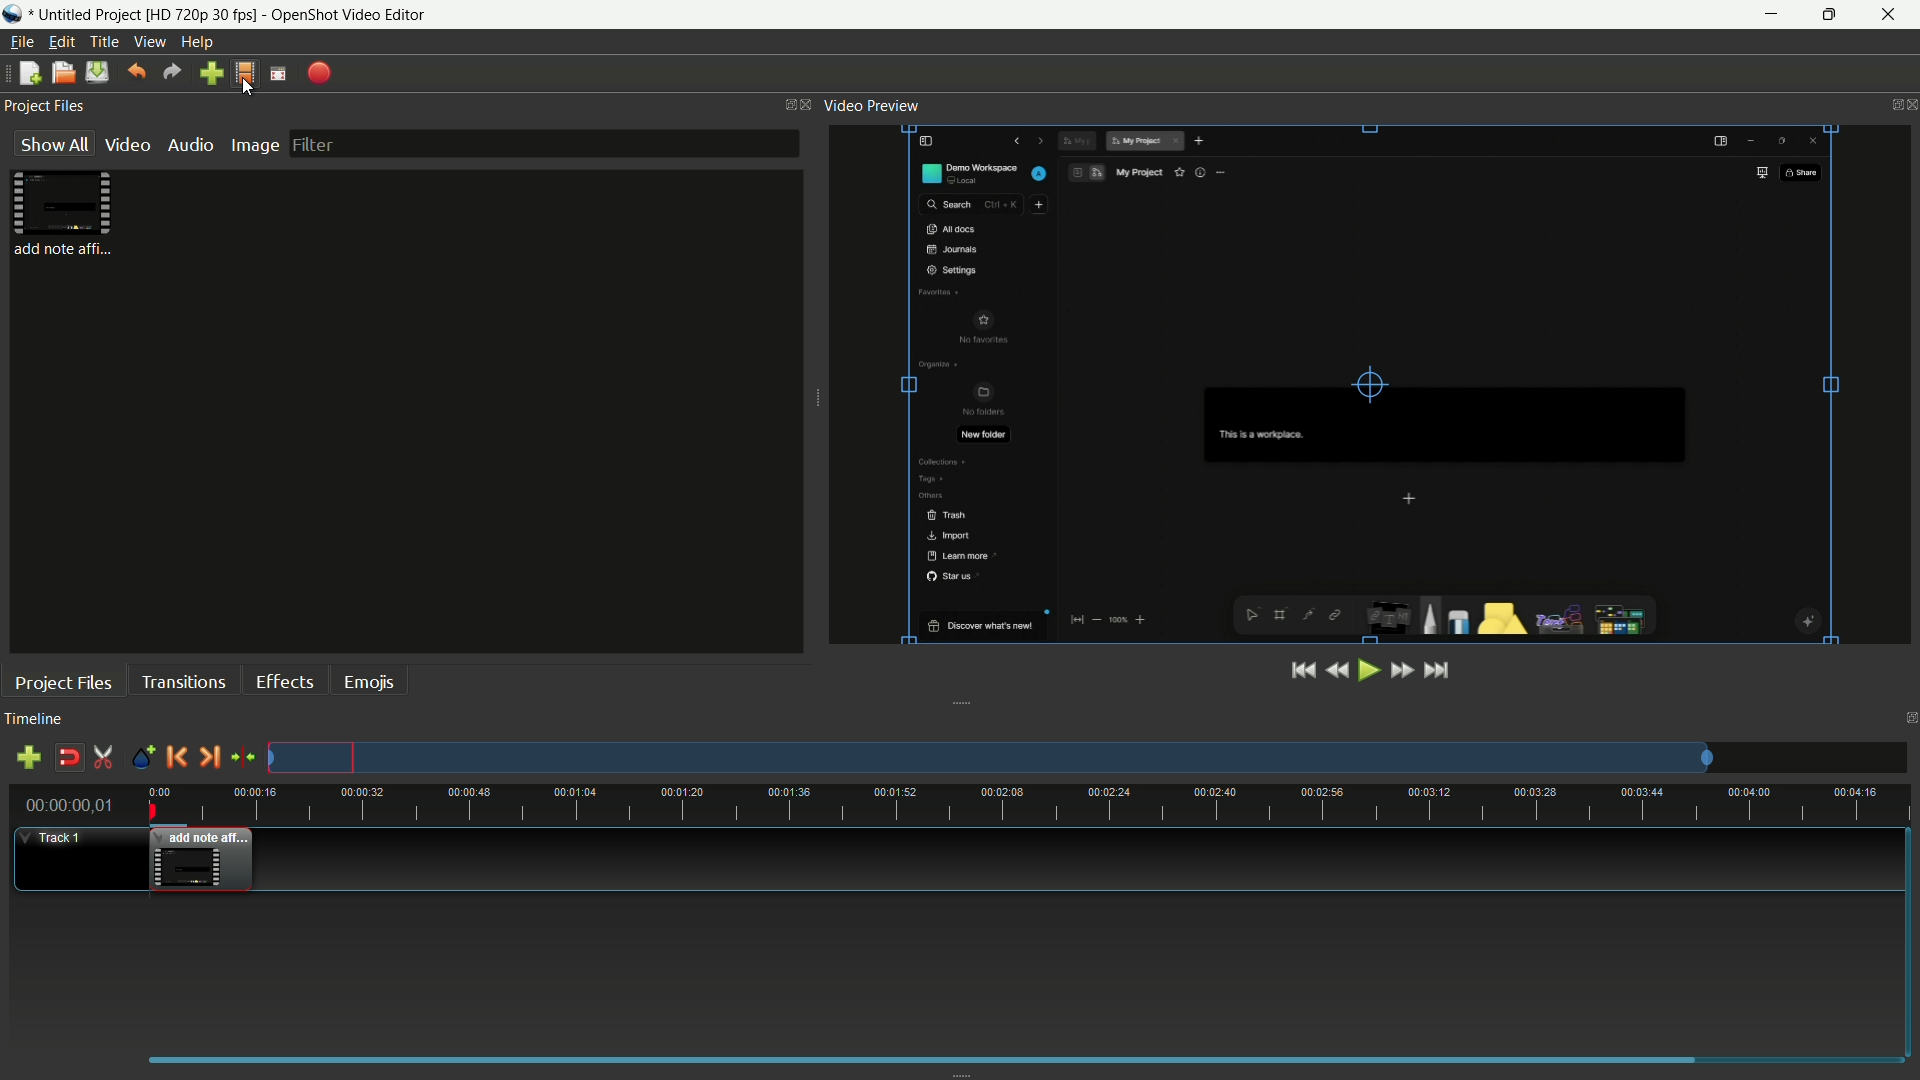  I want to click on new file, so click(29, 73).